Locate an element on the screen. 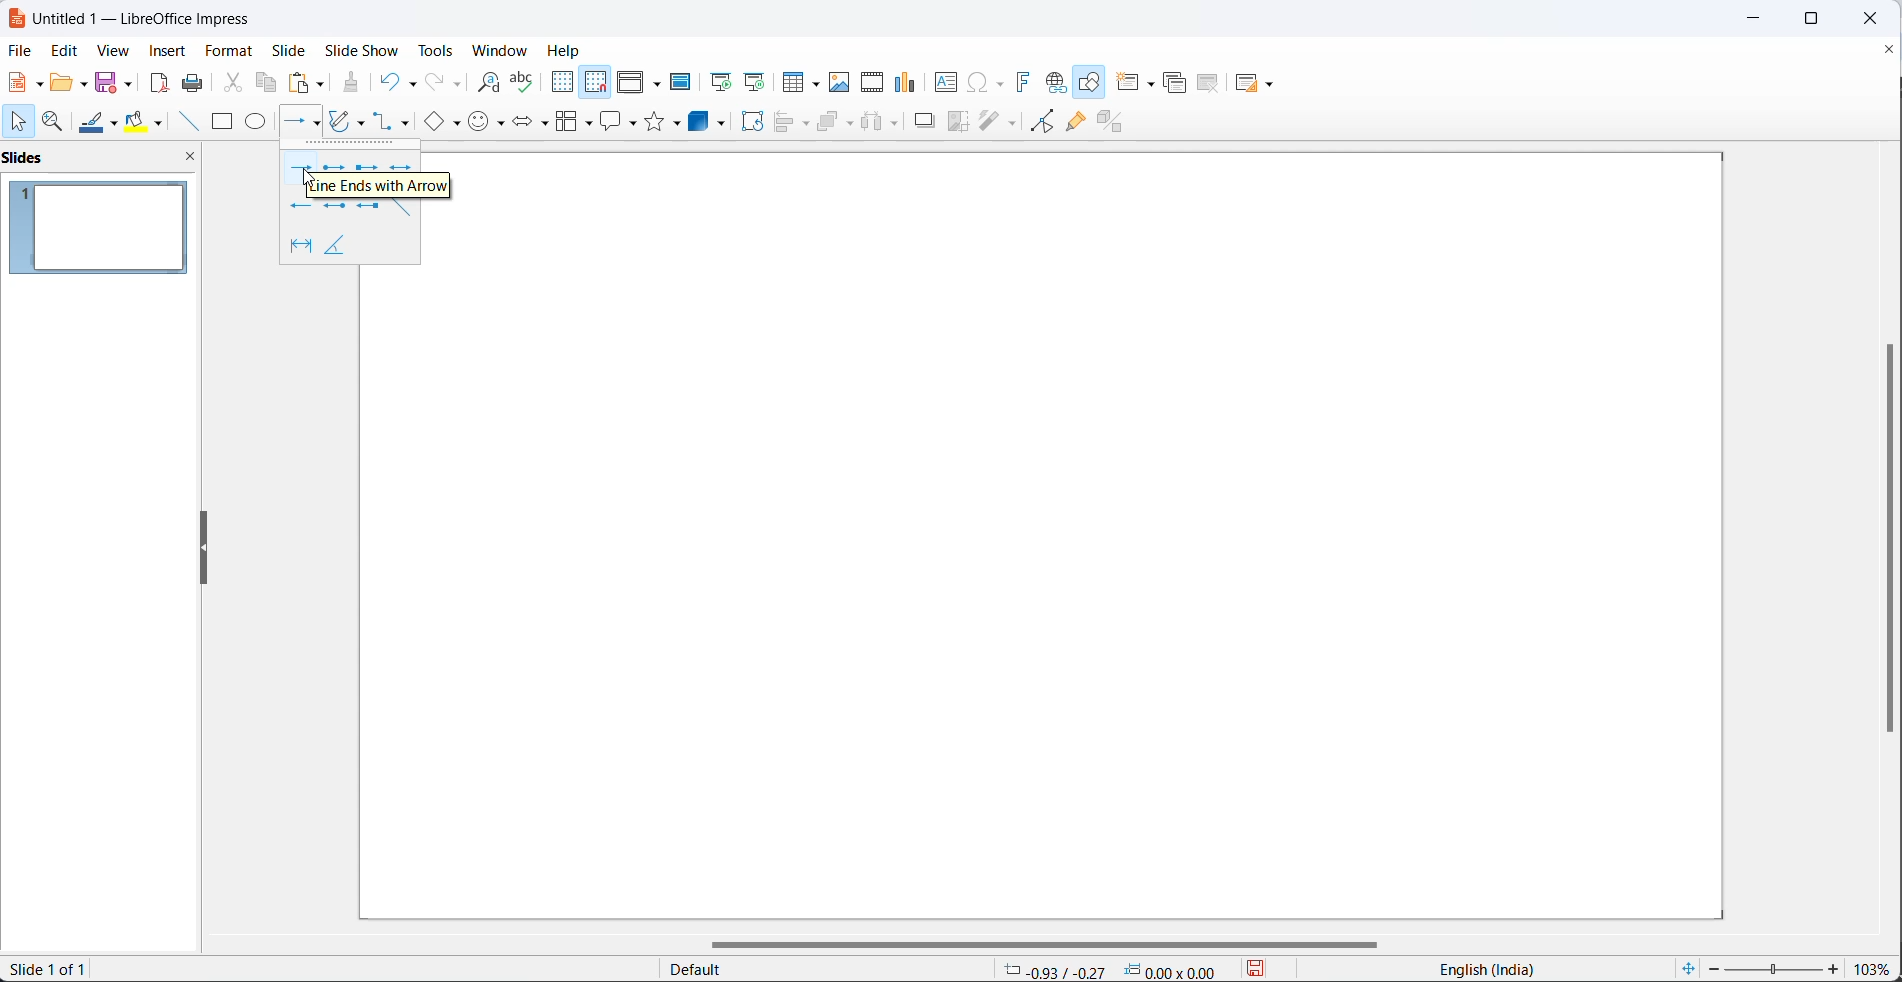 This screenshot has width=1902, height=982. fit slide to current window is located at coordinates (1686, 969).